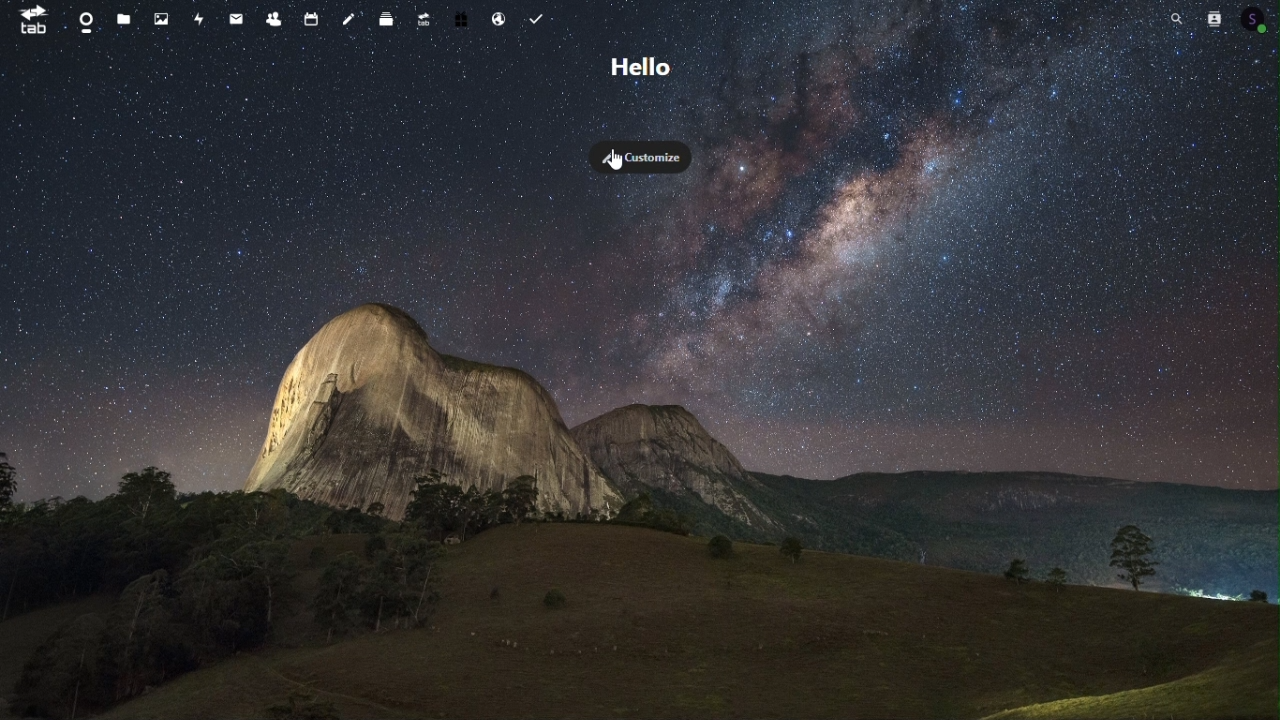 This screenshot has height=720, width=1280. I want to click on Task, so click(538, 18).